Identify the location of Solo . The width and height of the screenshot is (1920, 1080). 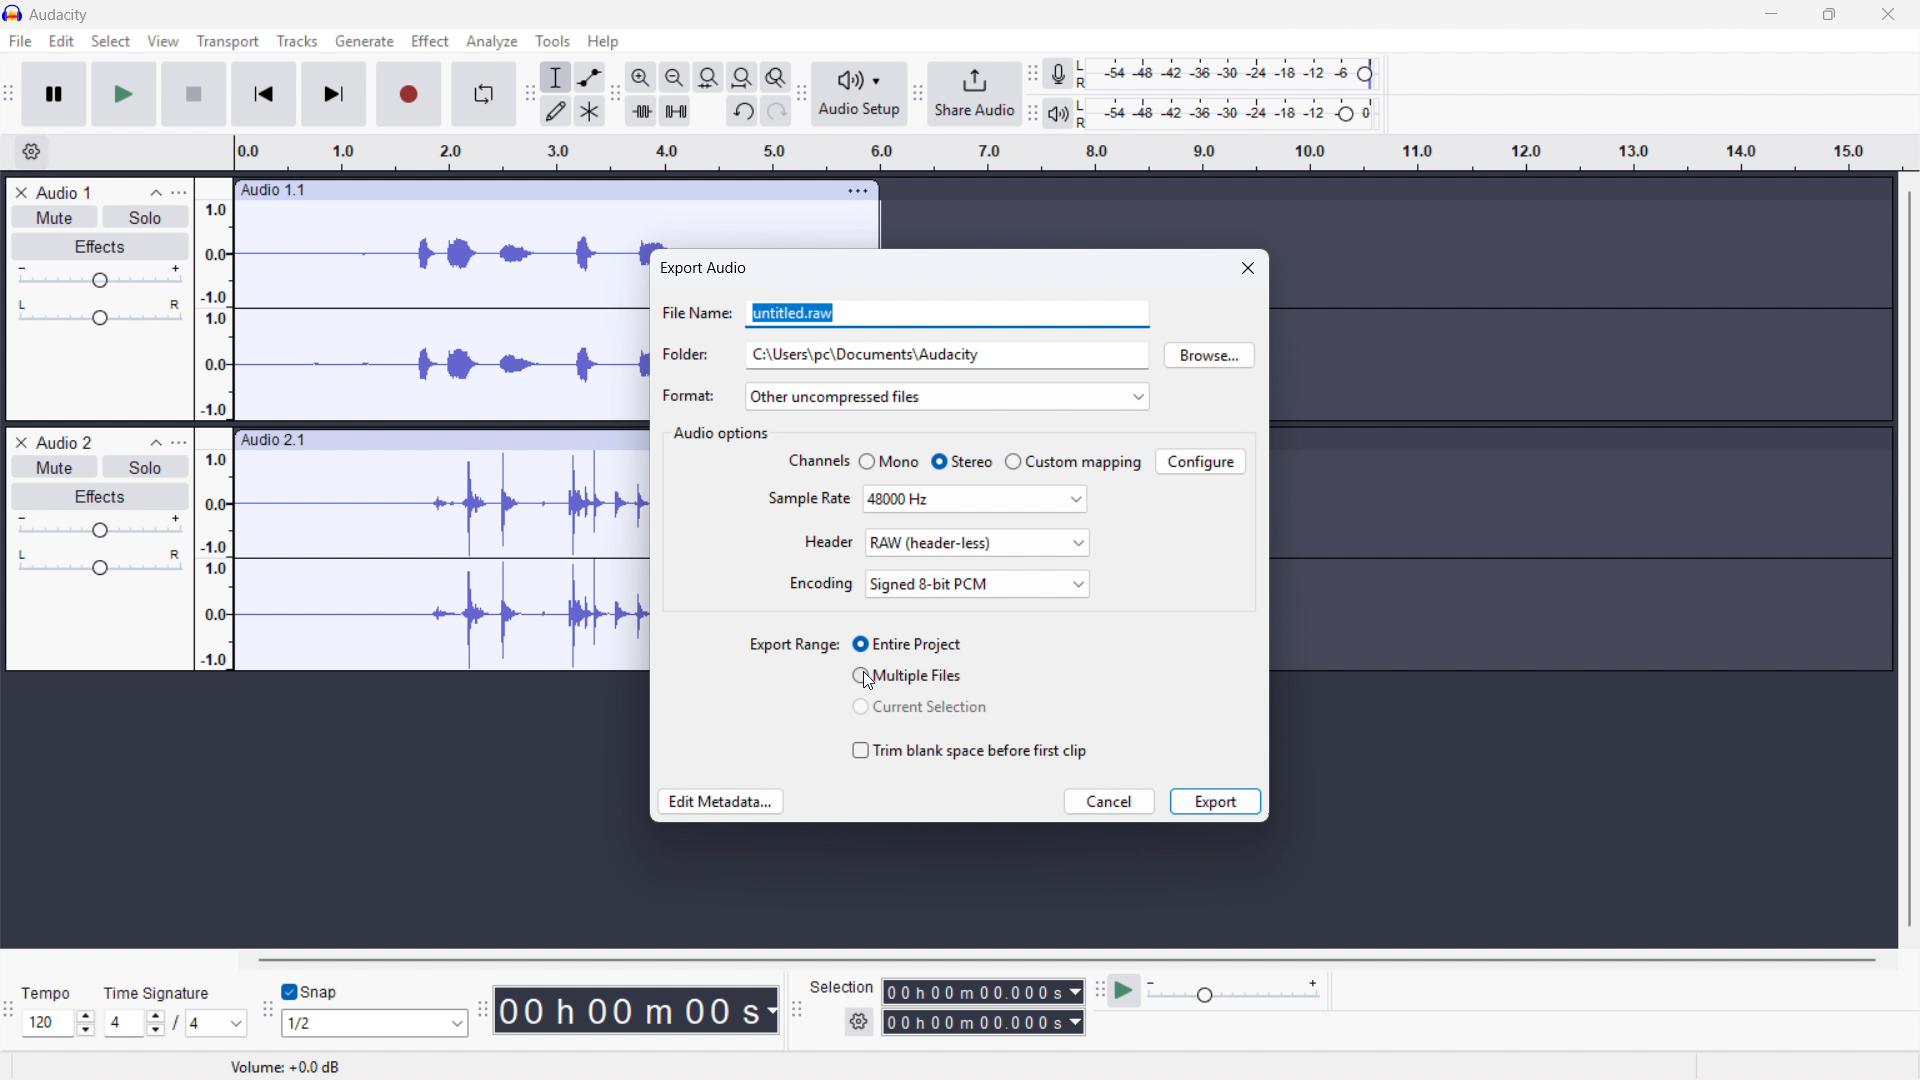
(146, 217).